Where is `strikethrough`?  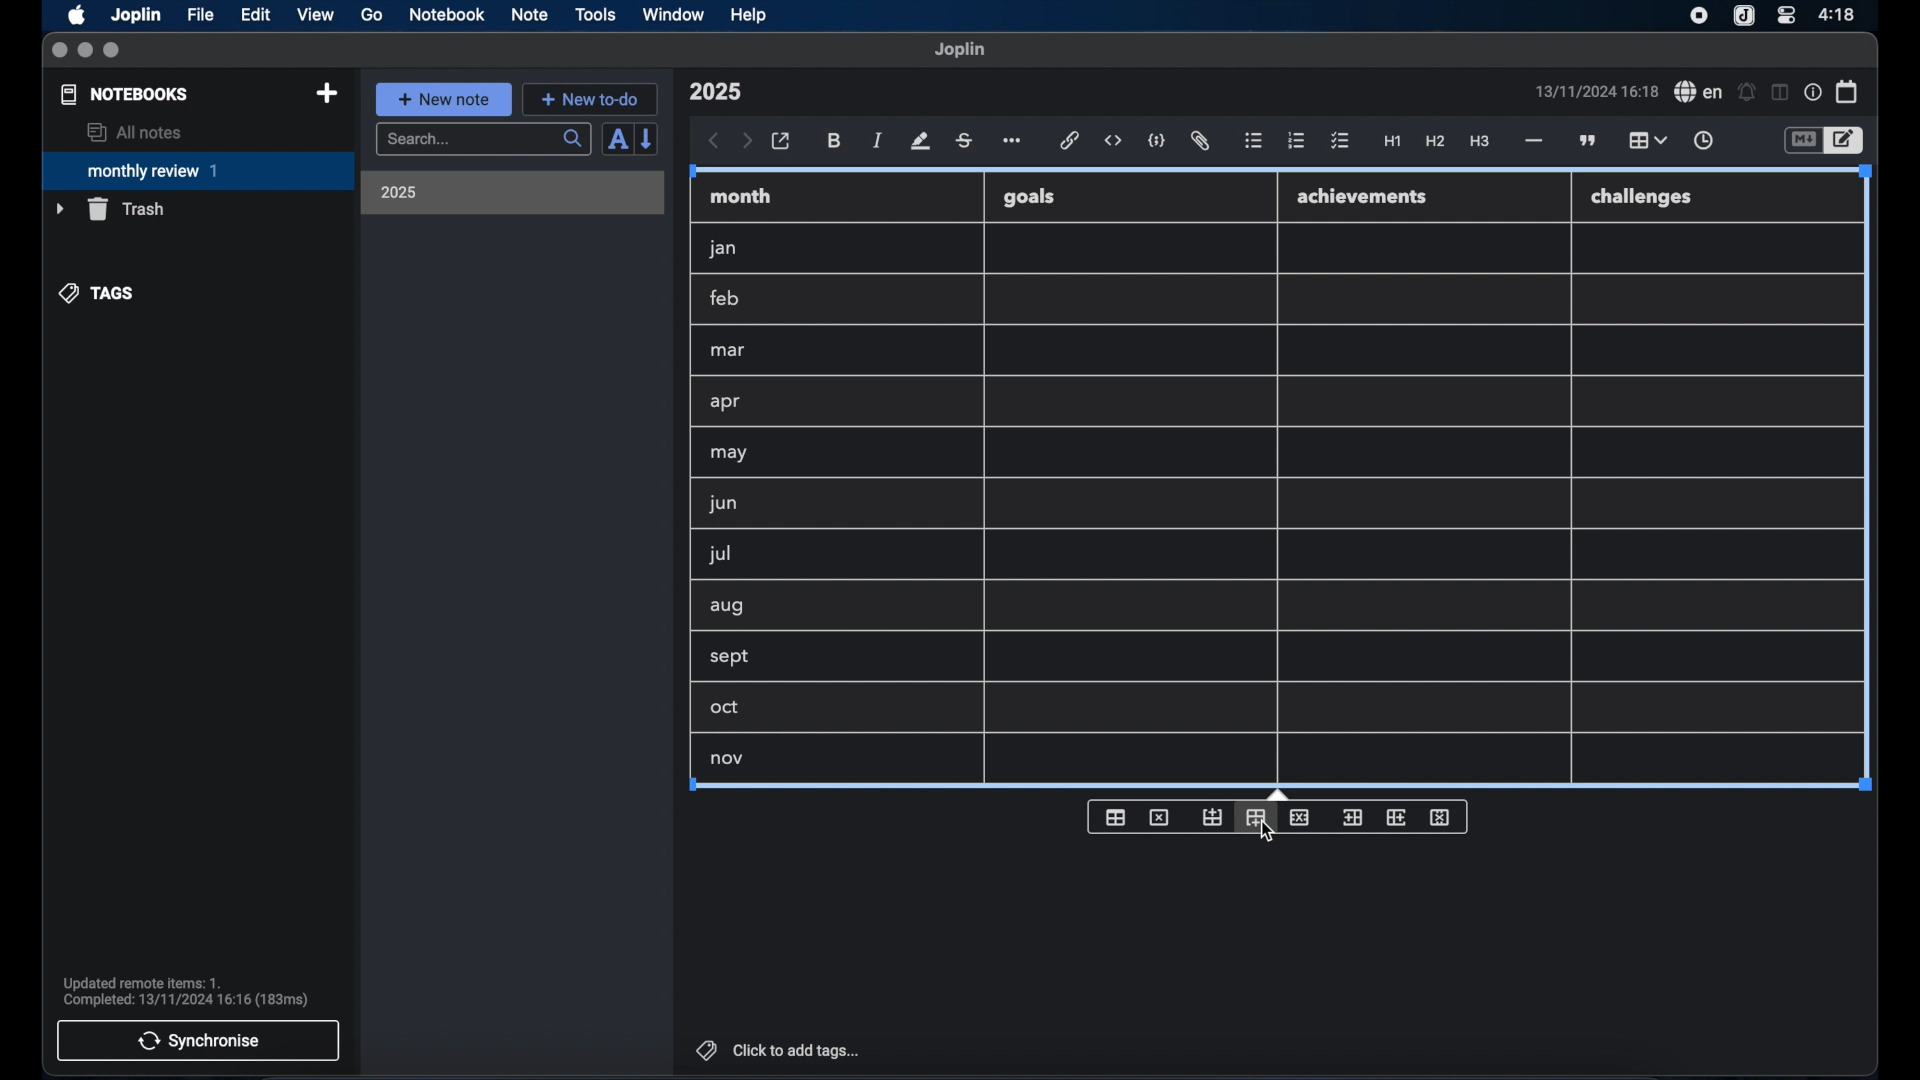 strikethrough is located at coordinates (963, 141).